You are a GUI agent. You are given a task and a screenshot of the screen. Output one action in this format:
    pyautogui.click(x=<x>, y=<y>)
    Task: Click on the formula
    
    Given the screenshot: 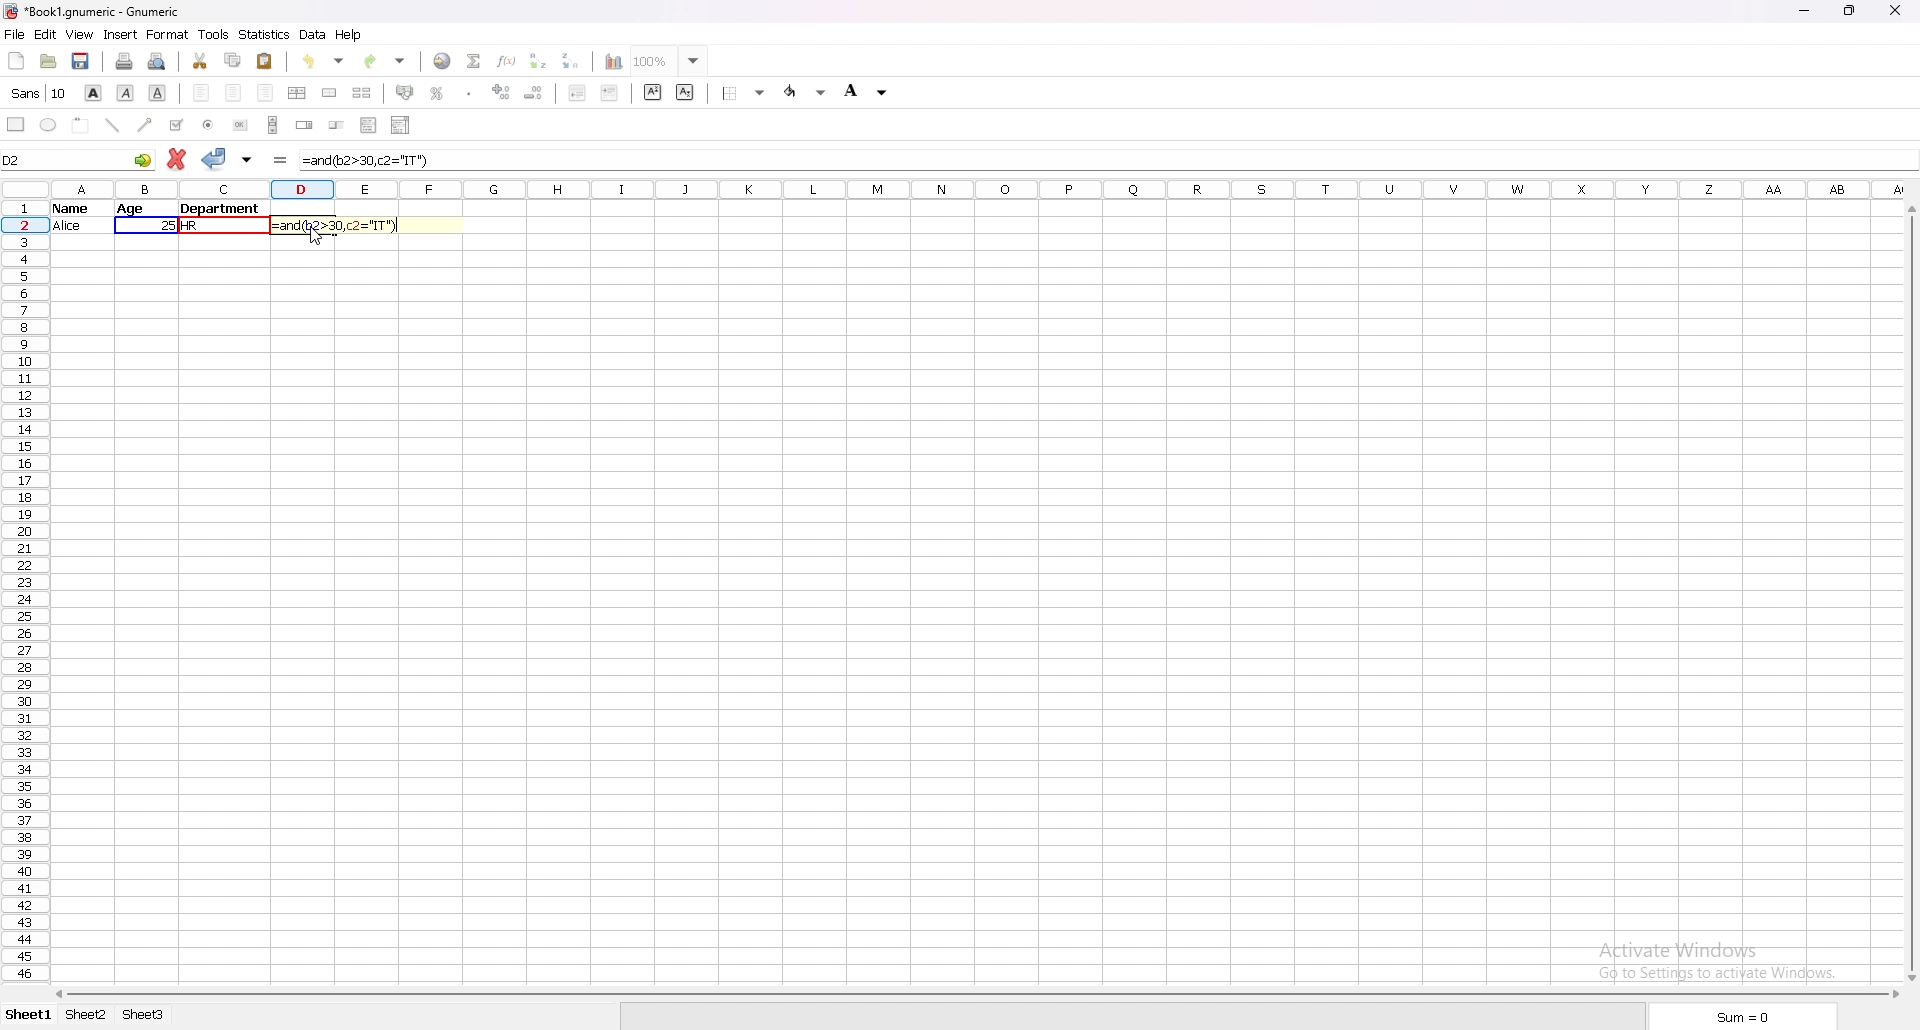 What is the action you would take?
    pyautogui.click(x=343, y=225)
    